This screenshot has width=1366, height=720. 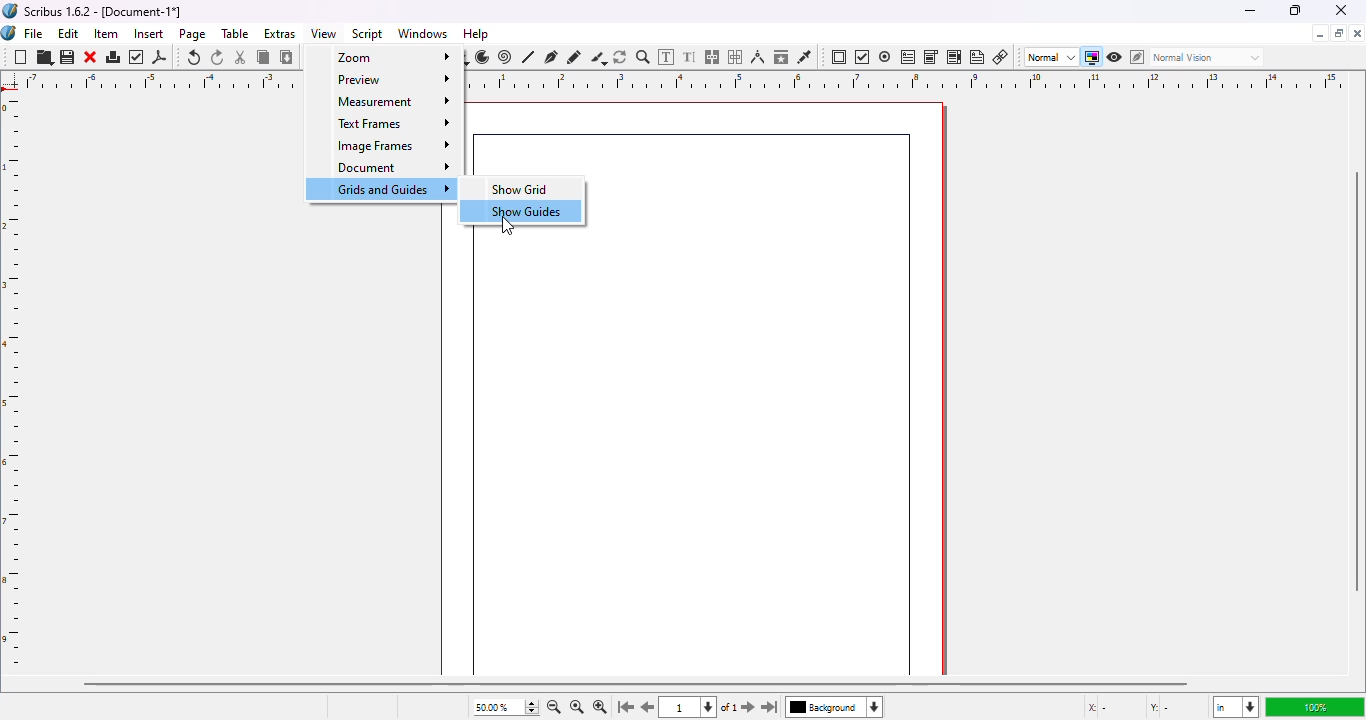 I want to click on minimize, so click(x=1319, y=34).